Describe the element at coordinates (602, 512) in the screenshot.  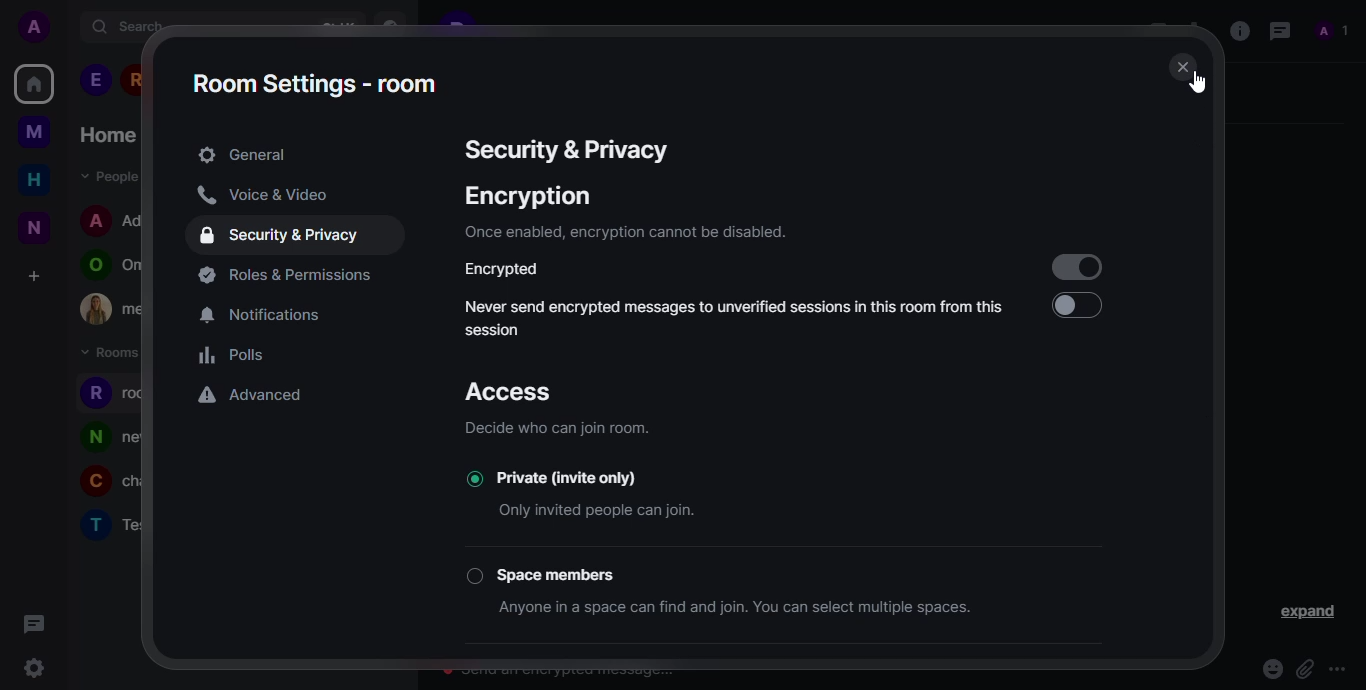
I see `Only invited people can join.` at that location.